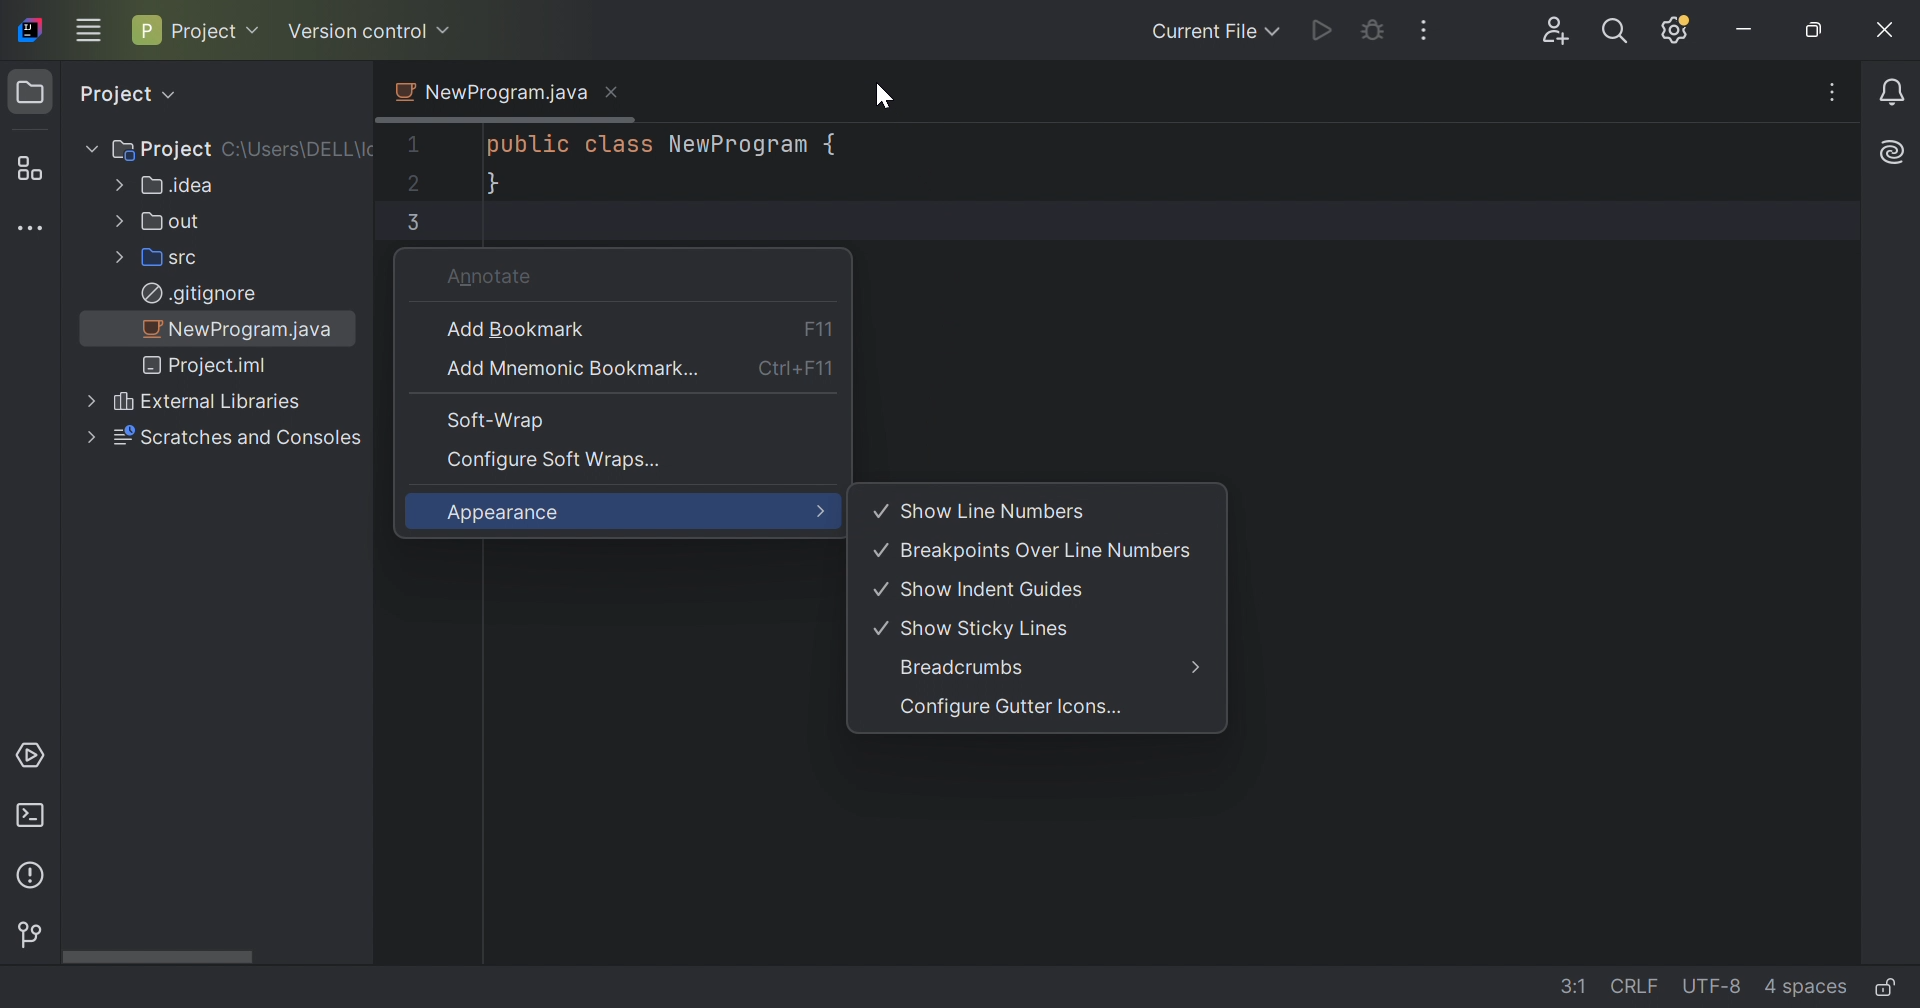 The width and height of the screenshot is (1920, 1008). I want to click on Drop Down, so click(115, 185).